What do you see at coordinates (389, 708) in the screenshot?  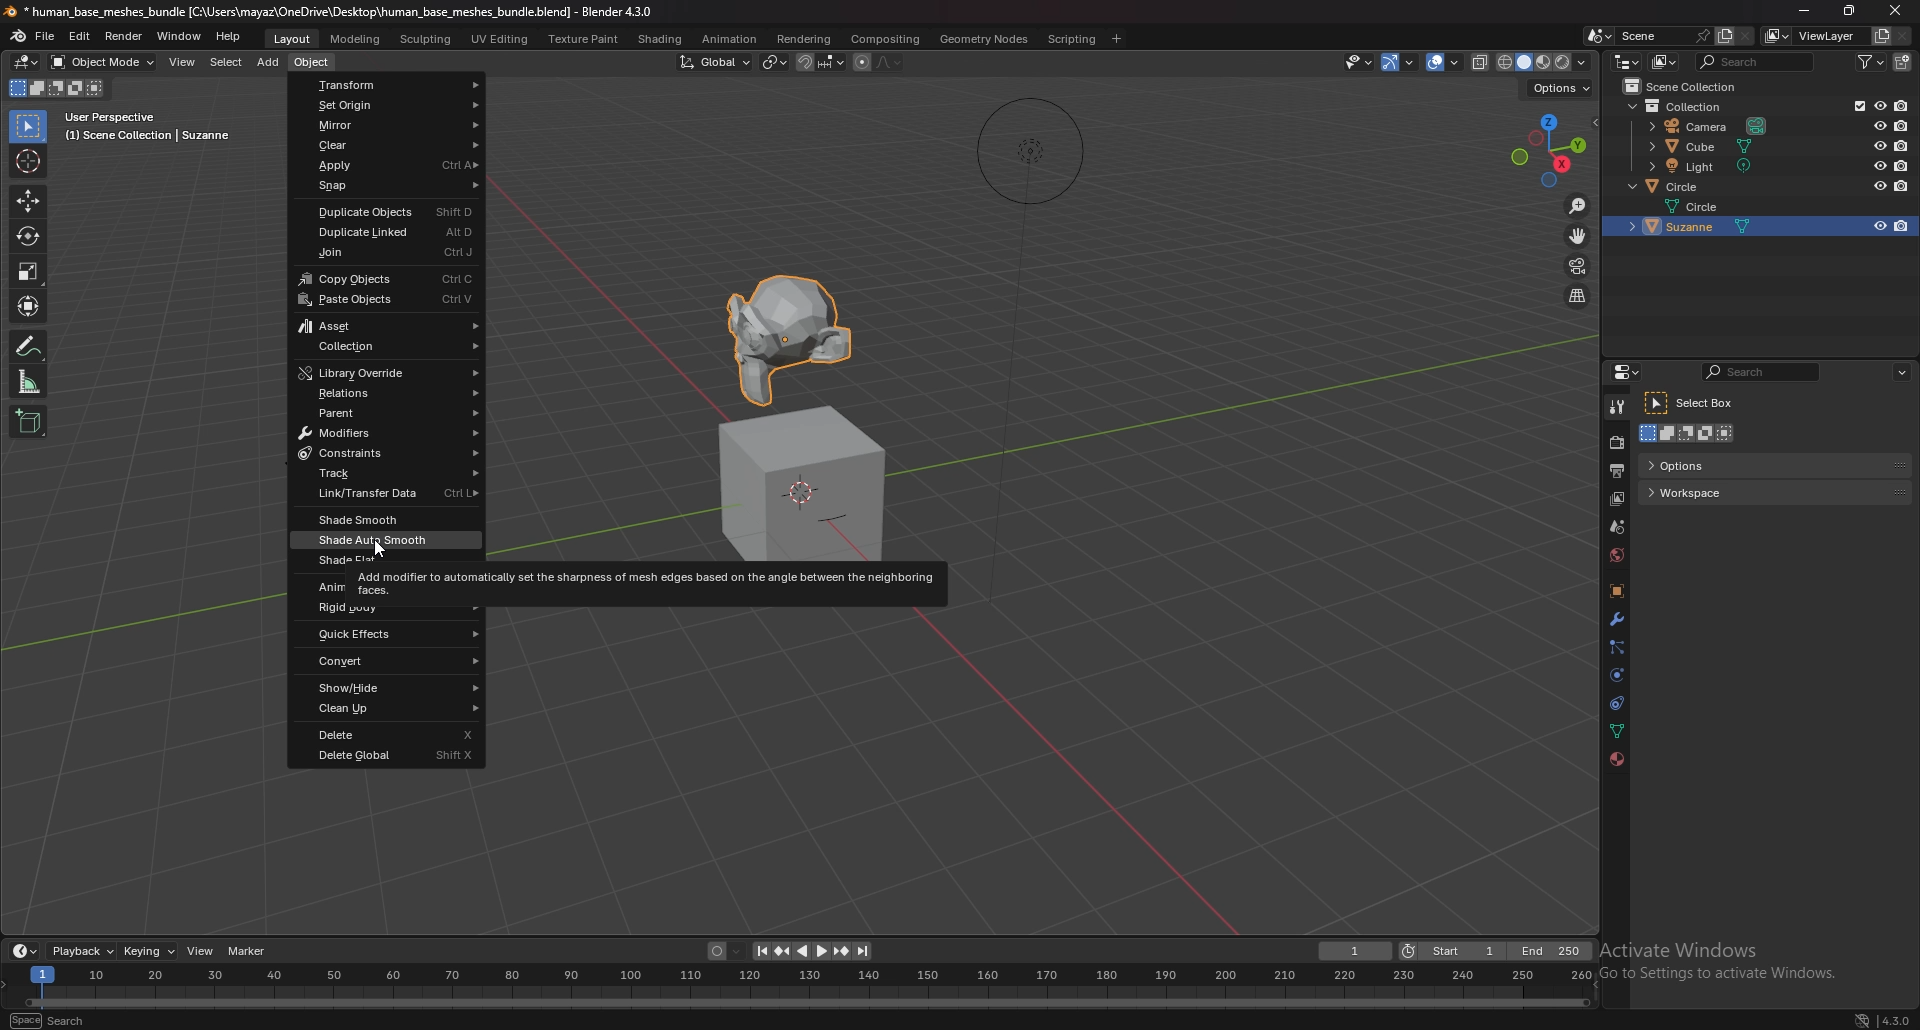 I see `clean up` at bounding box center [389, 708].